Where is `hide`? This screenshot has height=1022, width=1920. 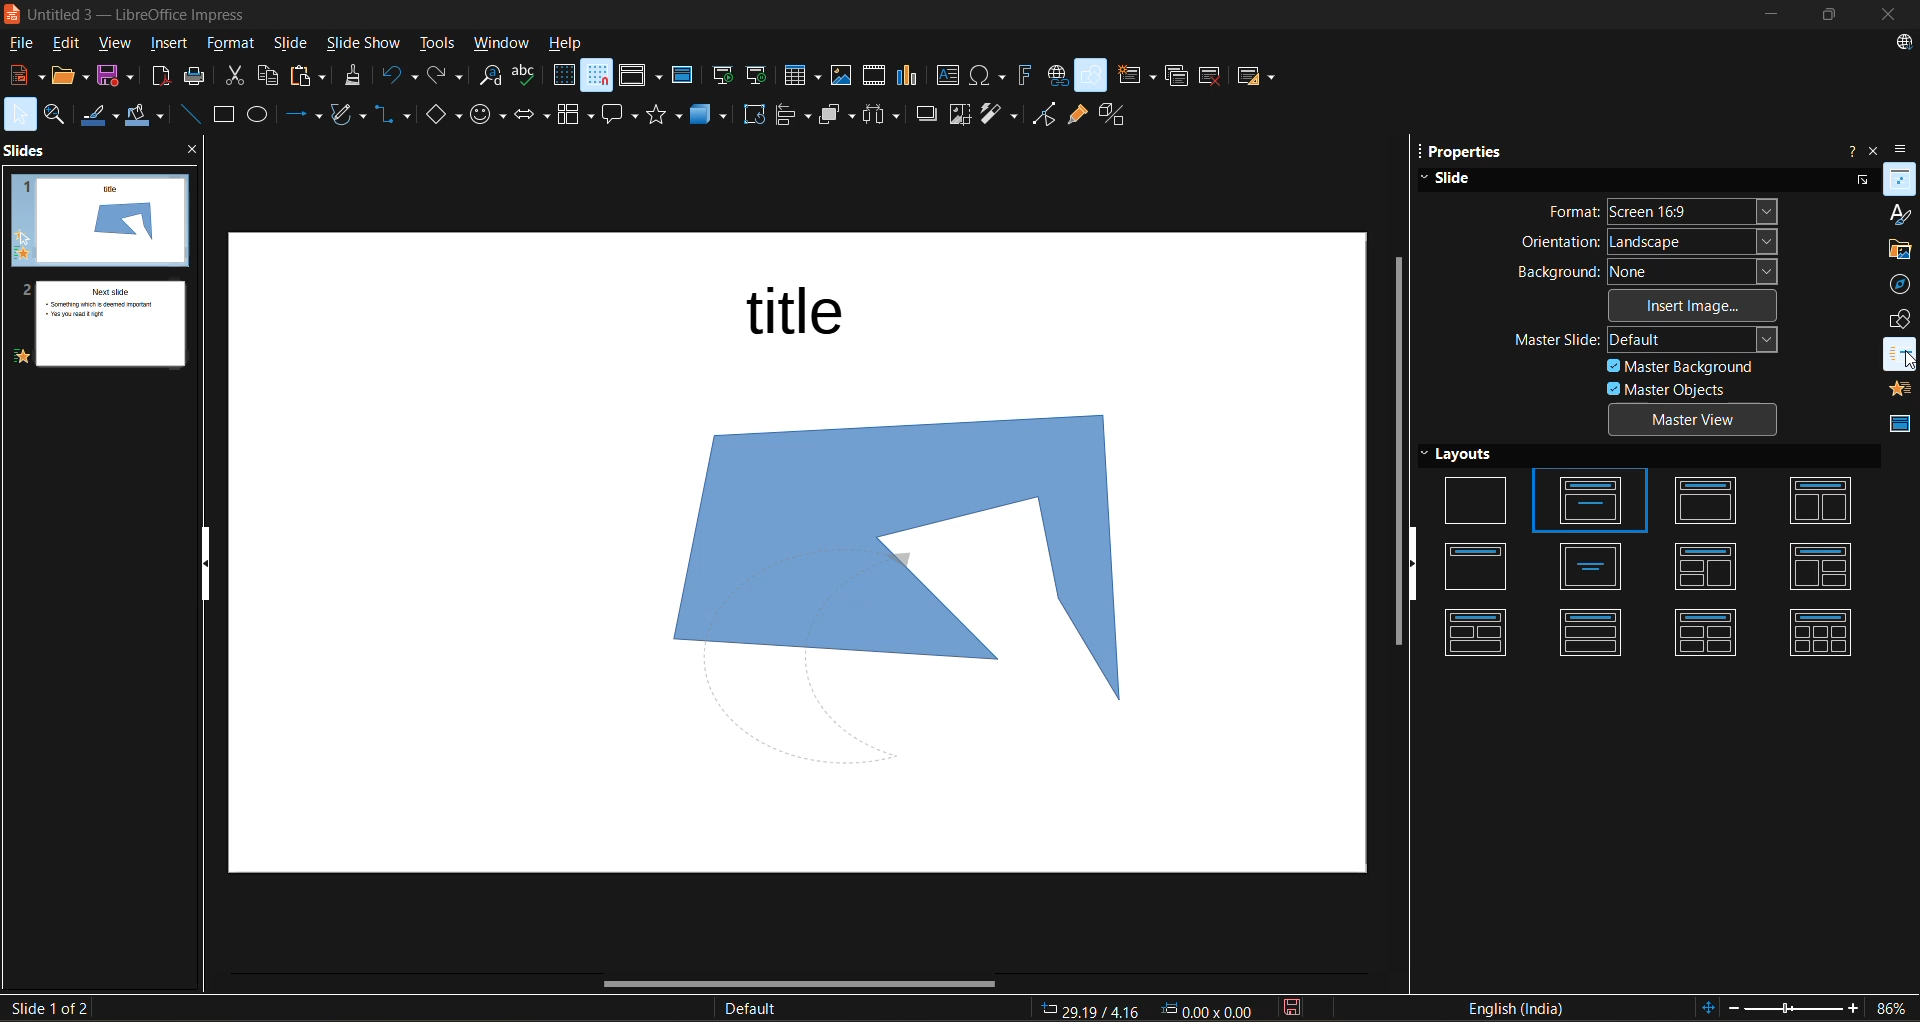
hide is located at coordinates (1416, 564).